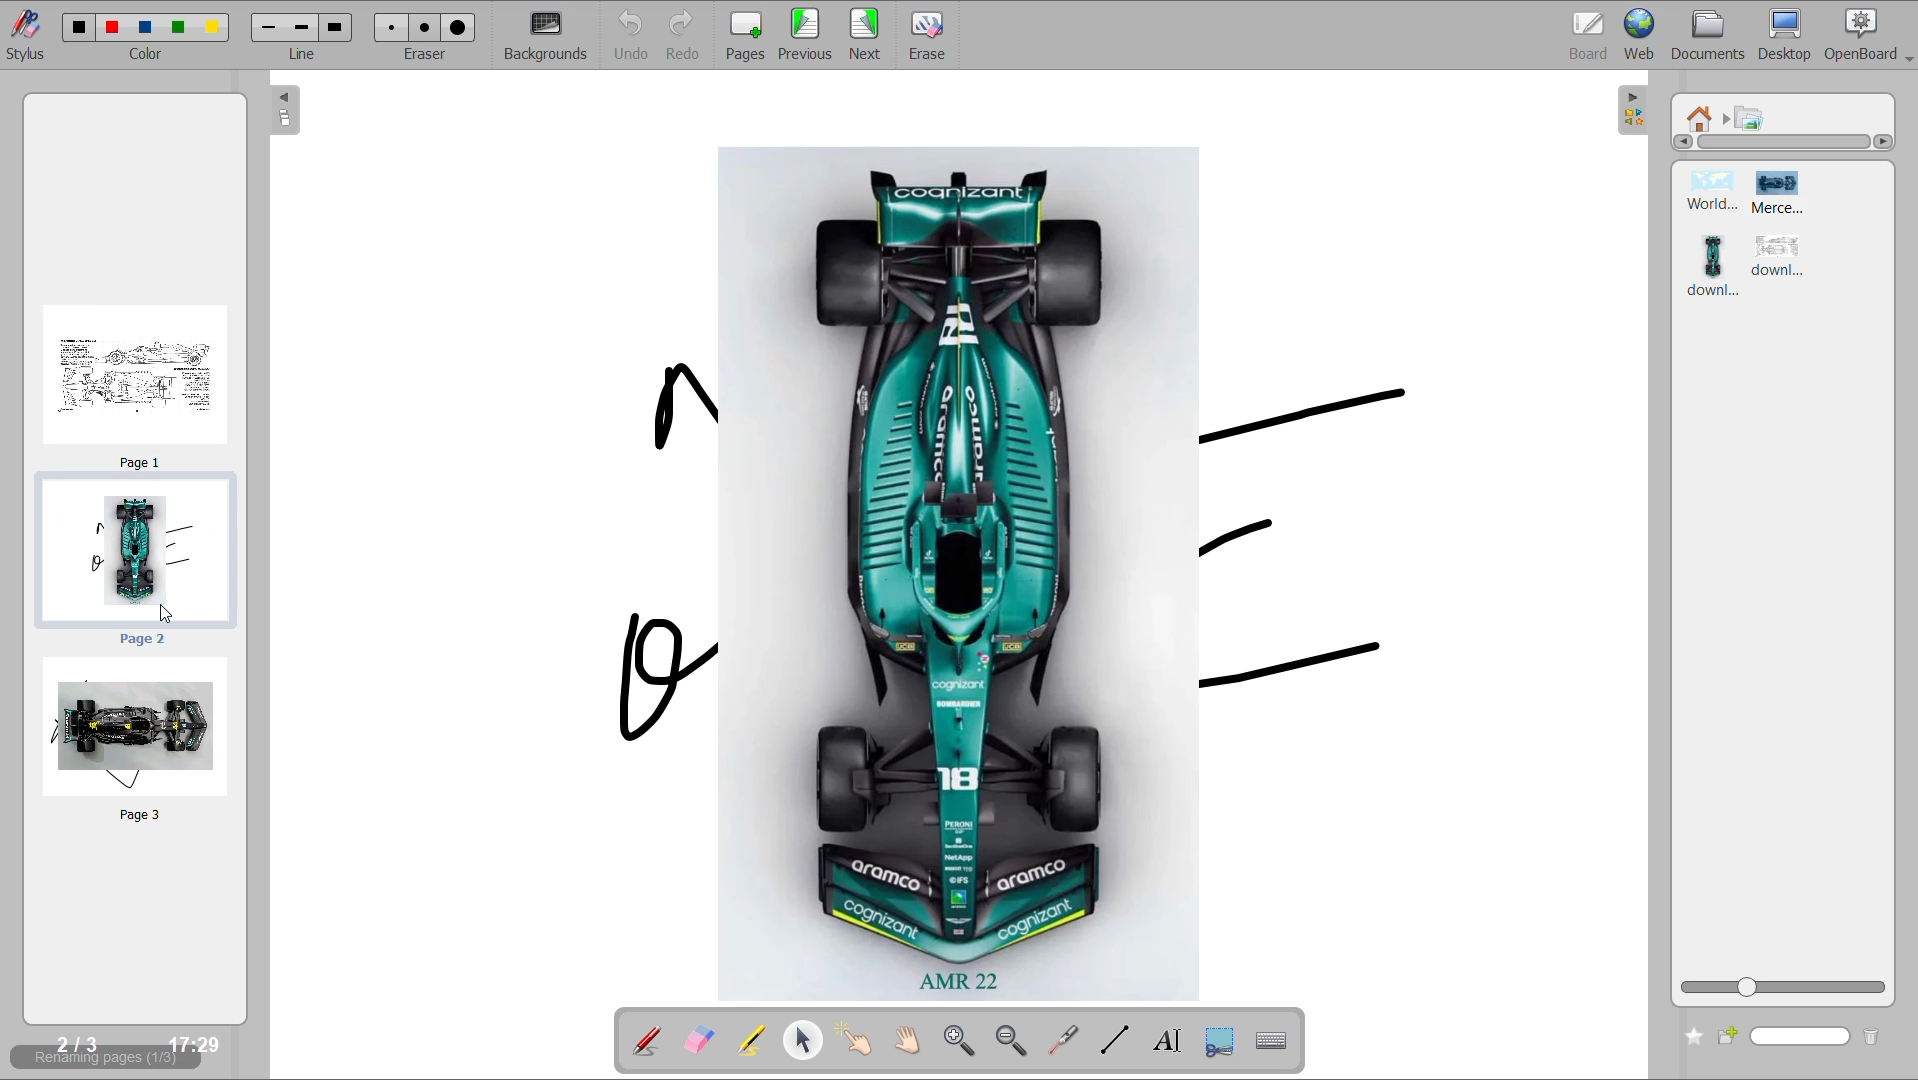 Image resolution: width=1918 pixels, height=1080 pixels. I want to click on pictures, so click(1749, 122).